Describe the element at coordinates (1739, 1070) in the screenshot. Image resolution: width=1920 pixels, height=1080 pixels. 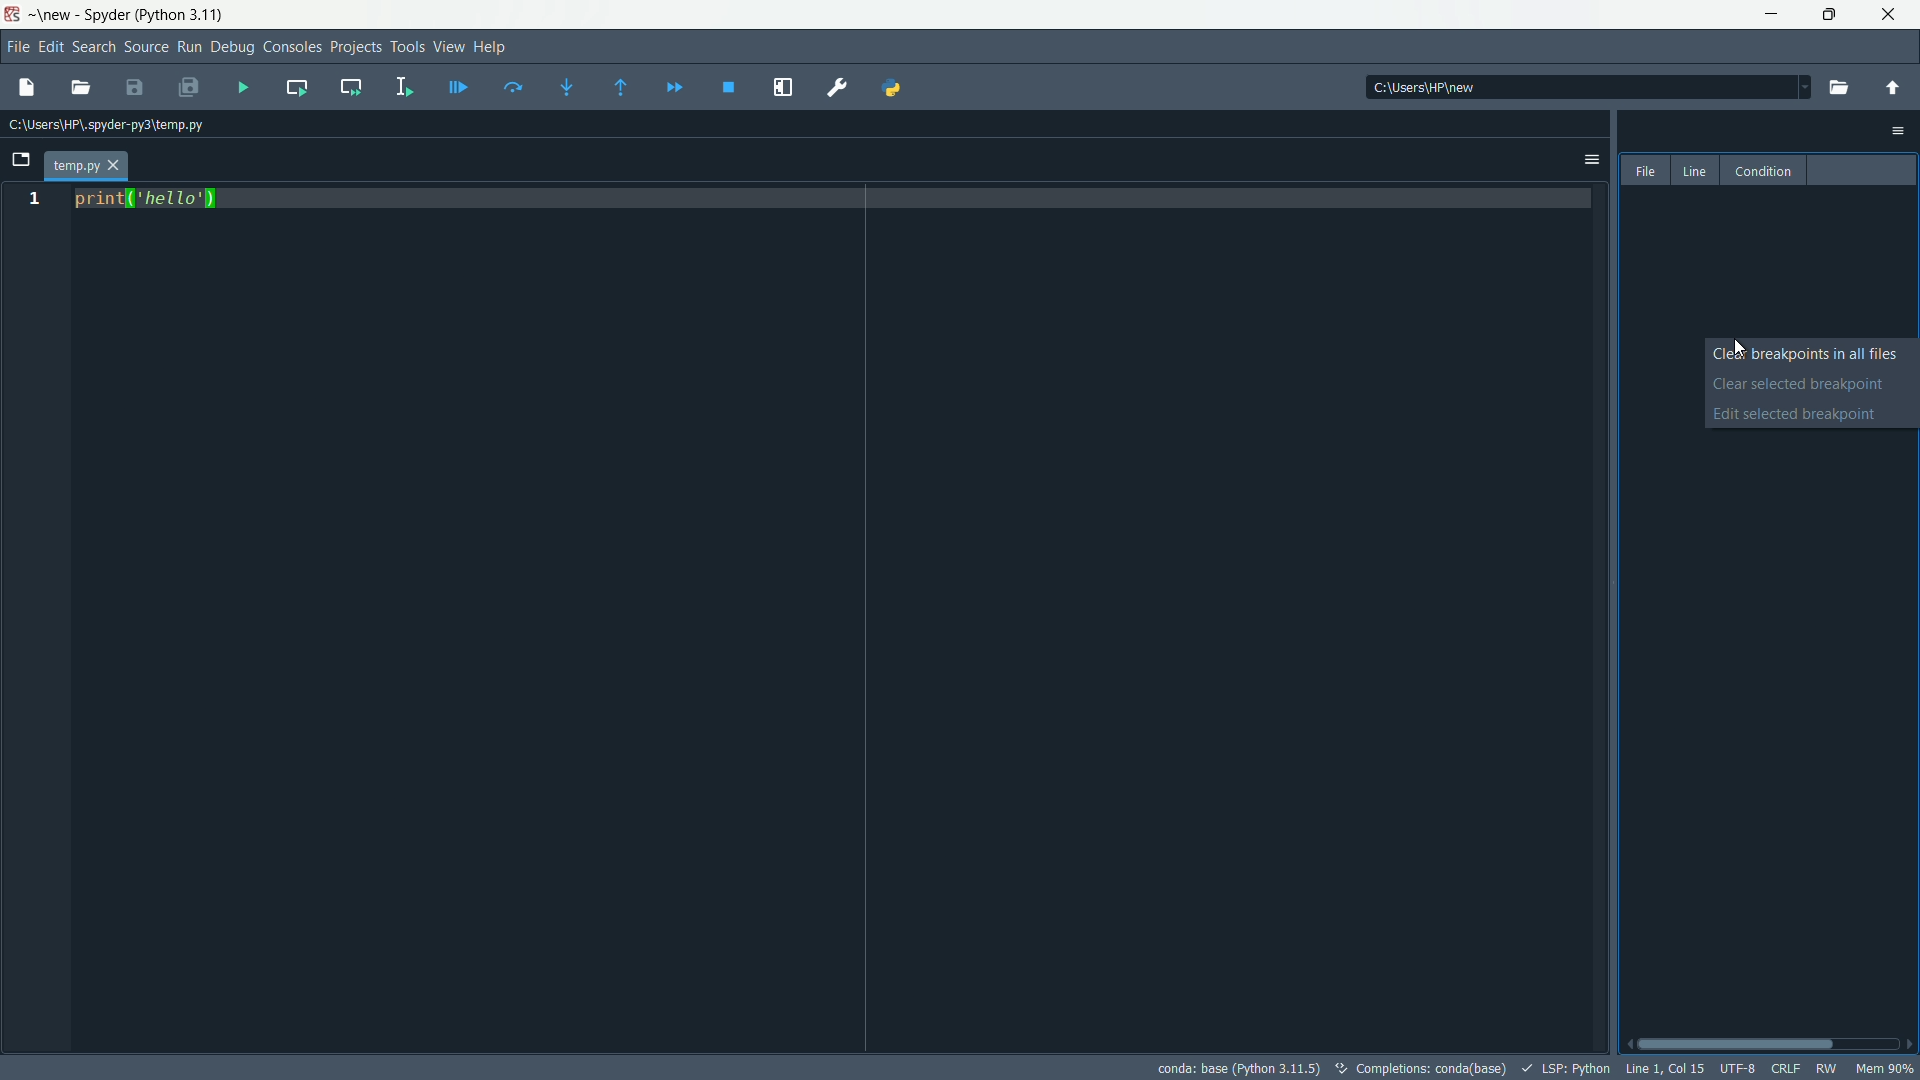
I see `file encoding` at that location.